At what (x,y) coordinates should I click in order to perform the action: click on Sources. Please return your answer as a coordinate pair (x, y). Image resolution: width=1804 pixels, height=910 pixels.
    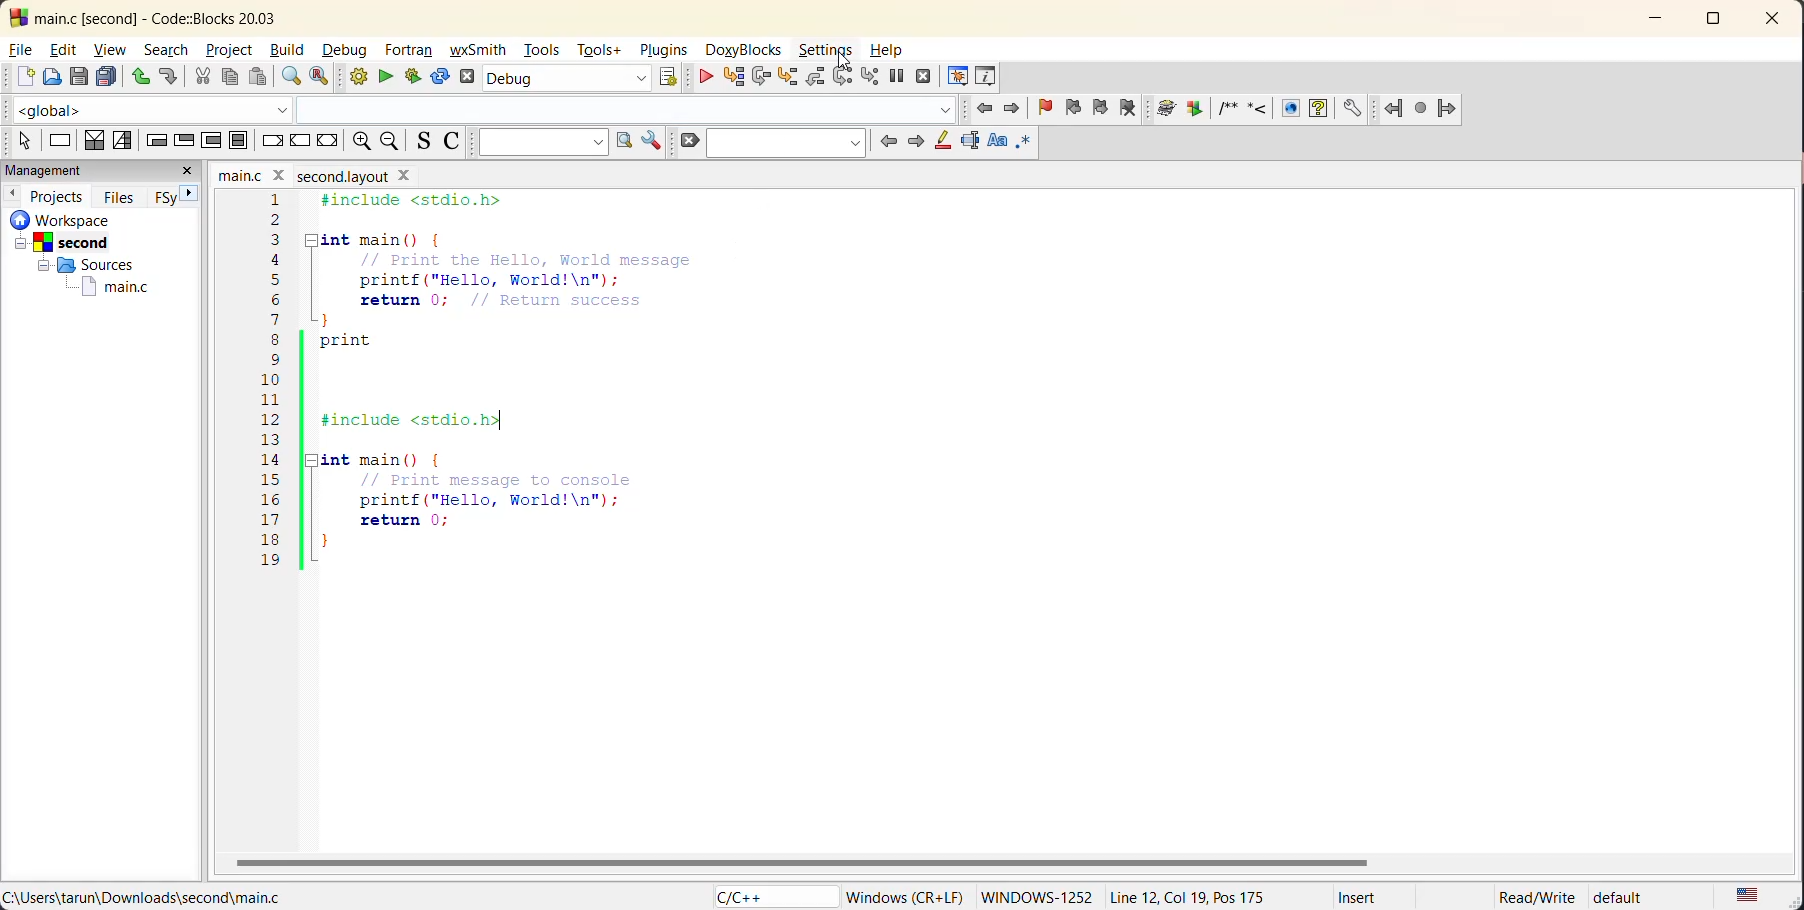
    Looking at the image, I should click on (87, 265).